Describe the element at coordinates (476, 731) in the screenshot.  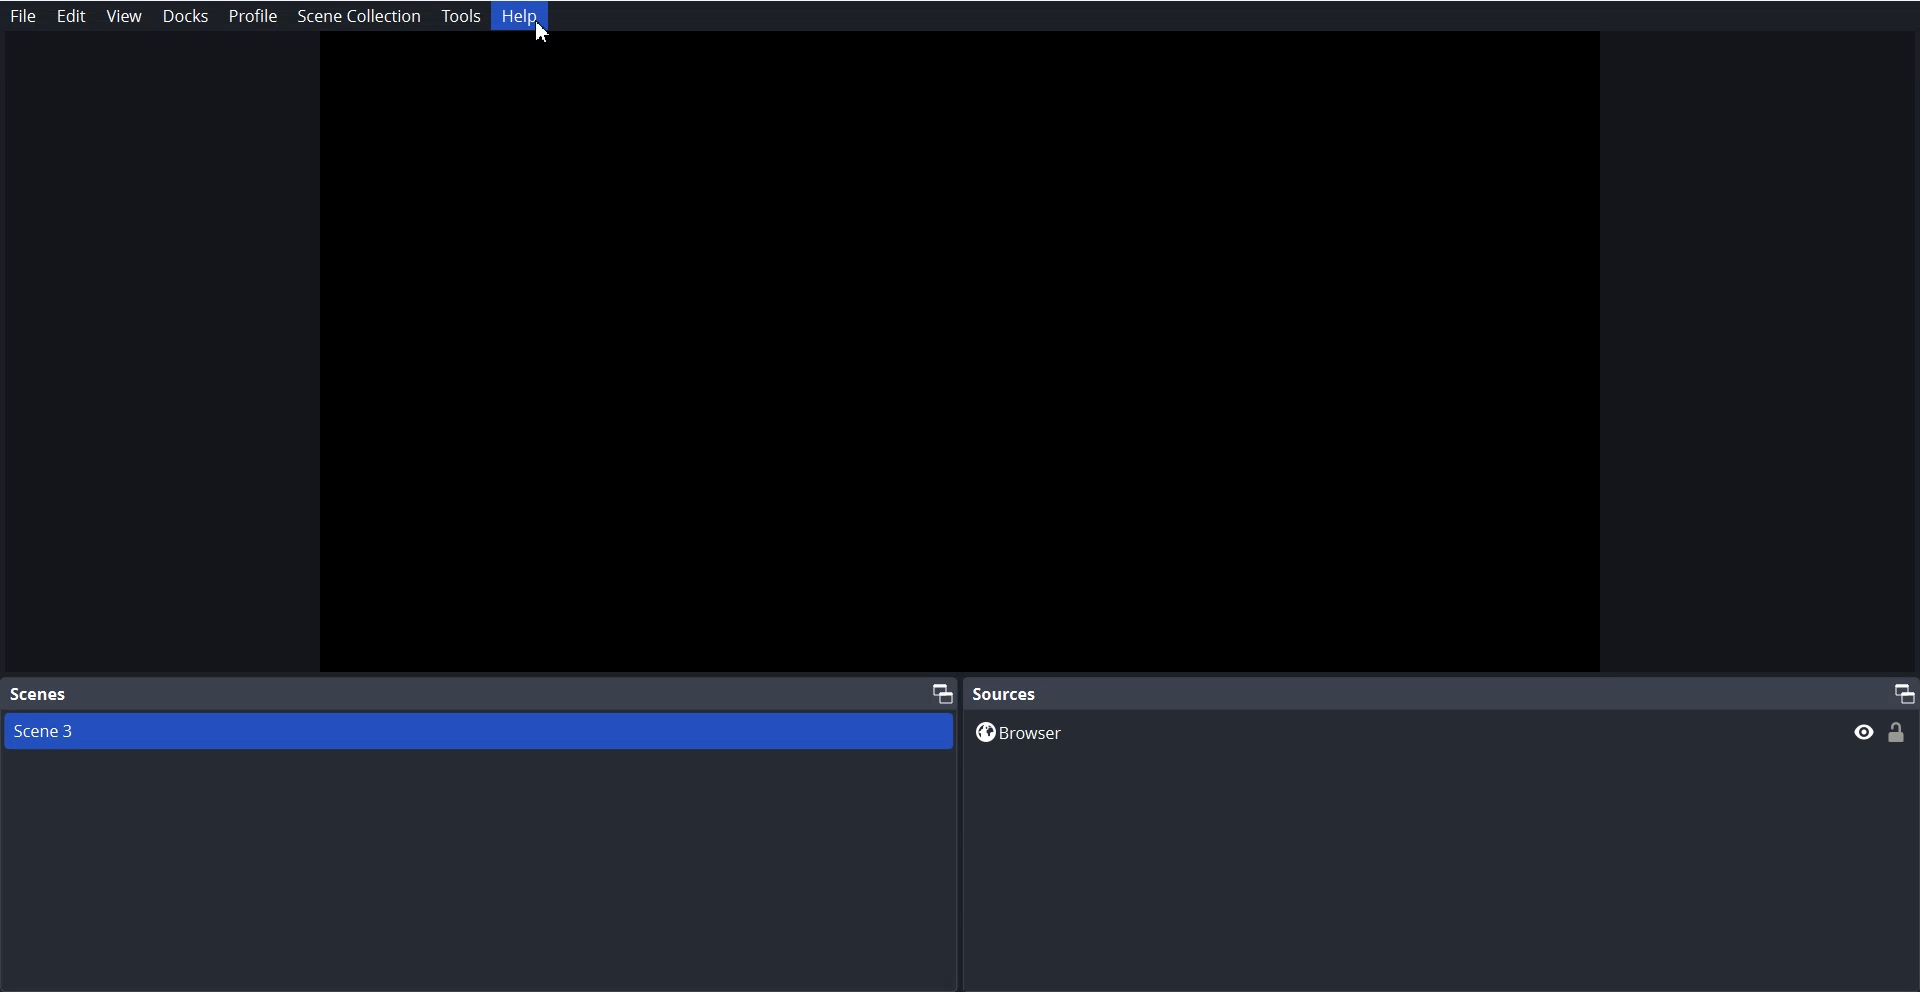
I see `Scene 3` at that location.